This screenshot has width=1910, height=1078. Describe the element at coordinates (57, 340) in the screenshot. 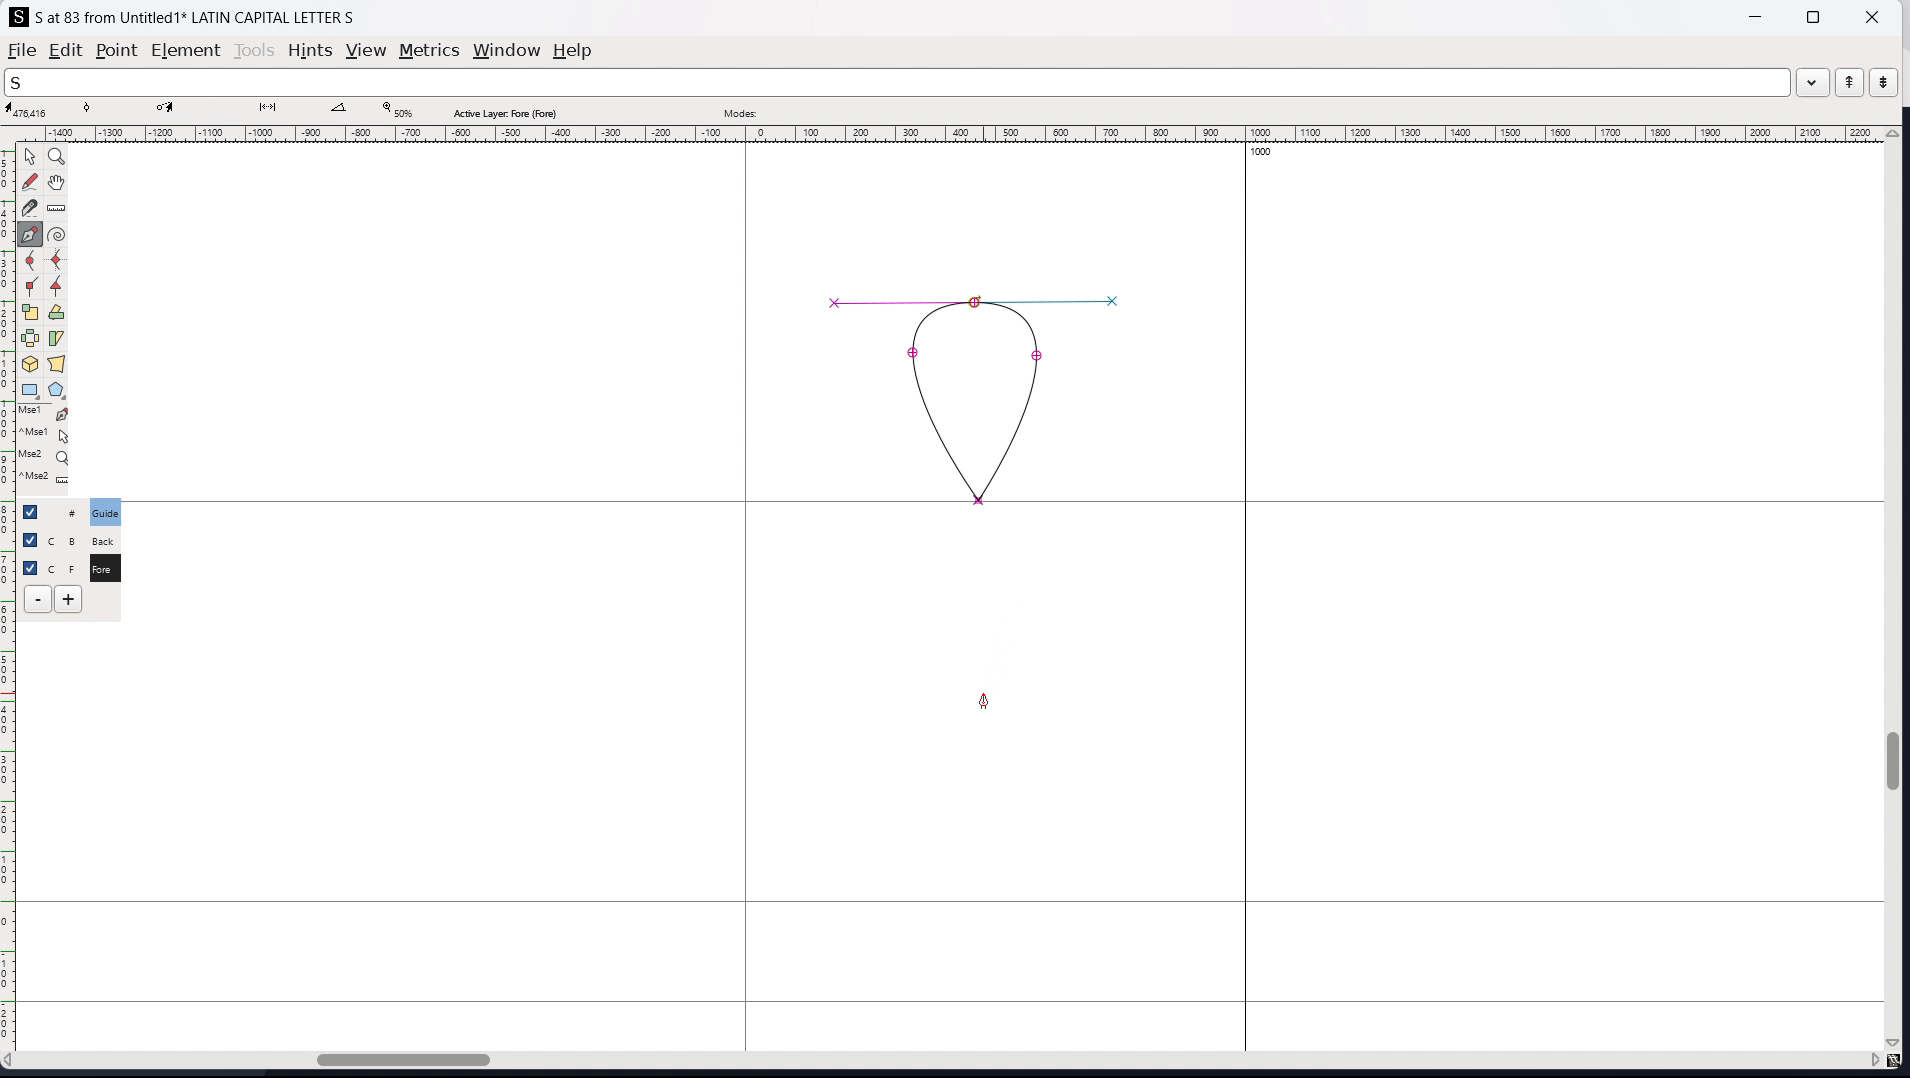

I see `skew selection` at that location.